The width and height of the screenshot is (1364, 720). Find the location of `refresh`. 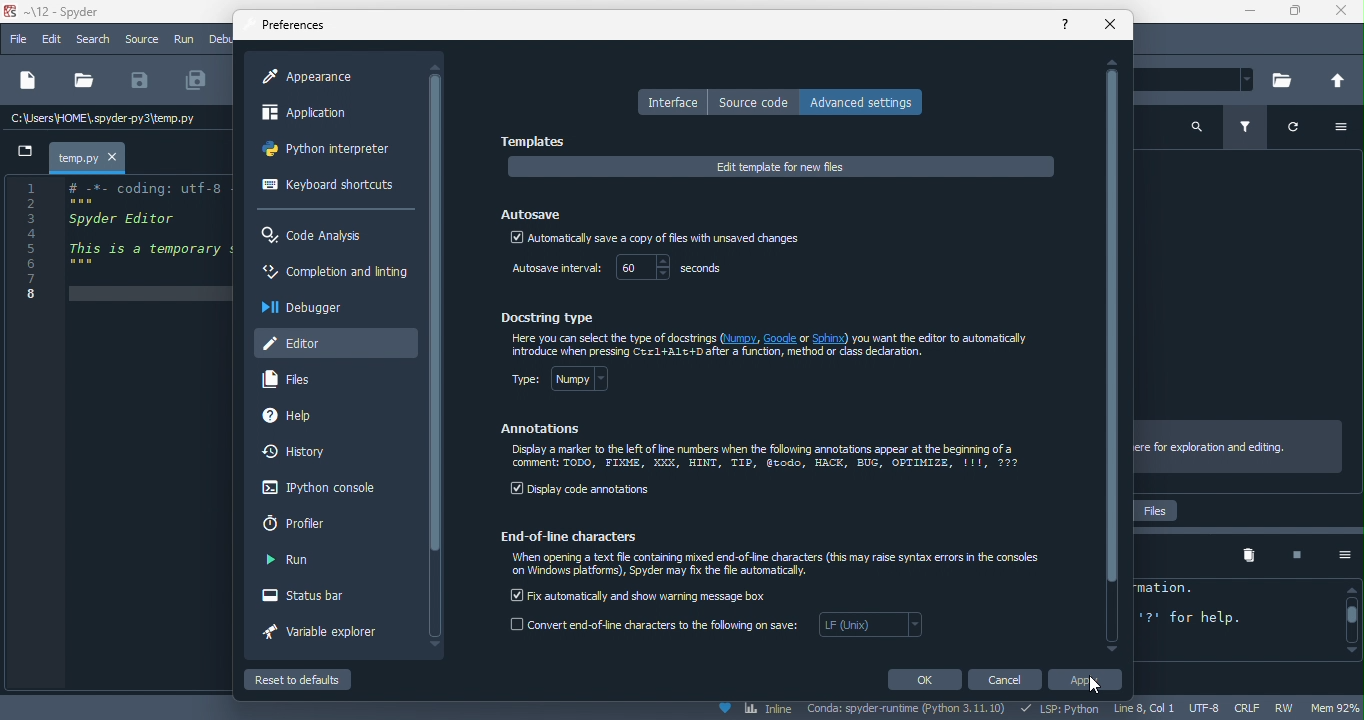

refresh is located at coordinates (1302, 131).